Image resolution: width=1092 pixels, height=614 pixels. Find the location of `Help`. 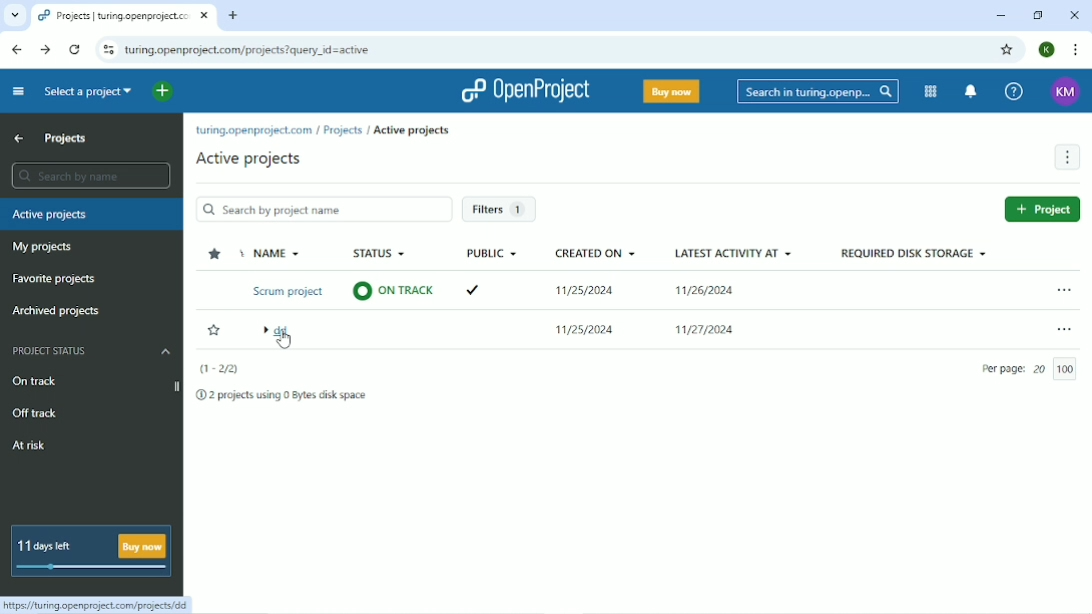

Help is located at coordinates (1013, 91).